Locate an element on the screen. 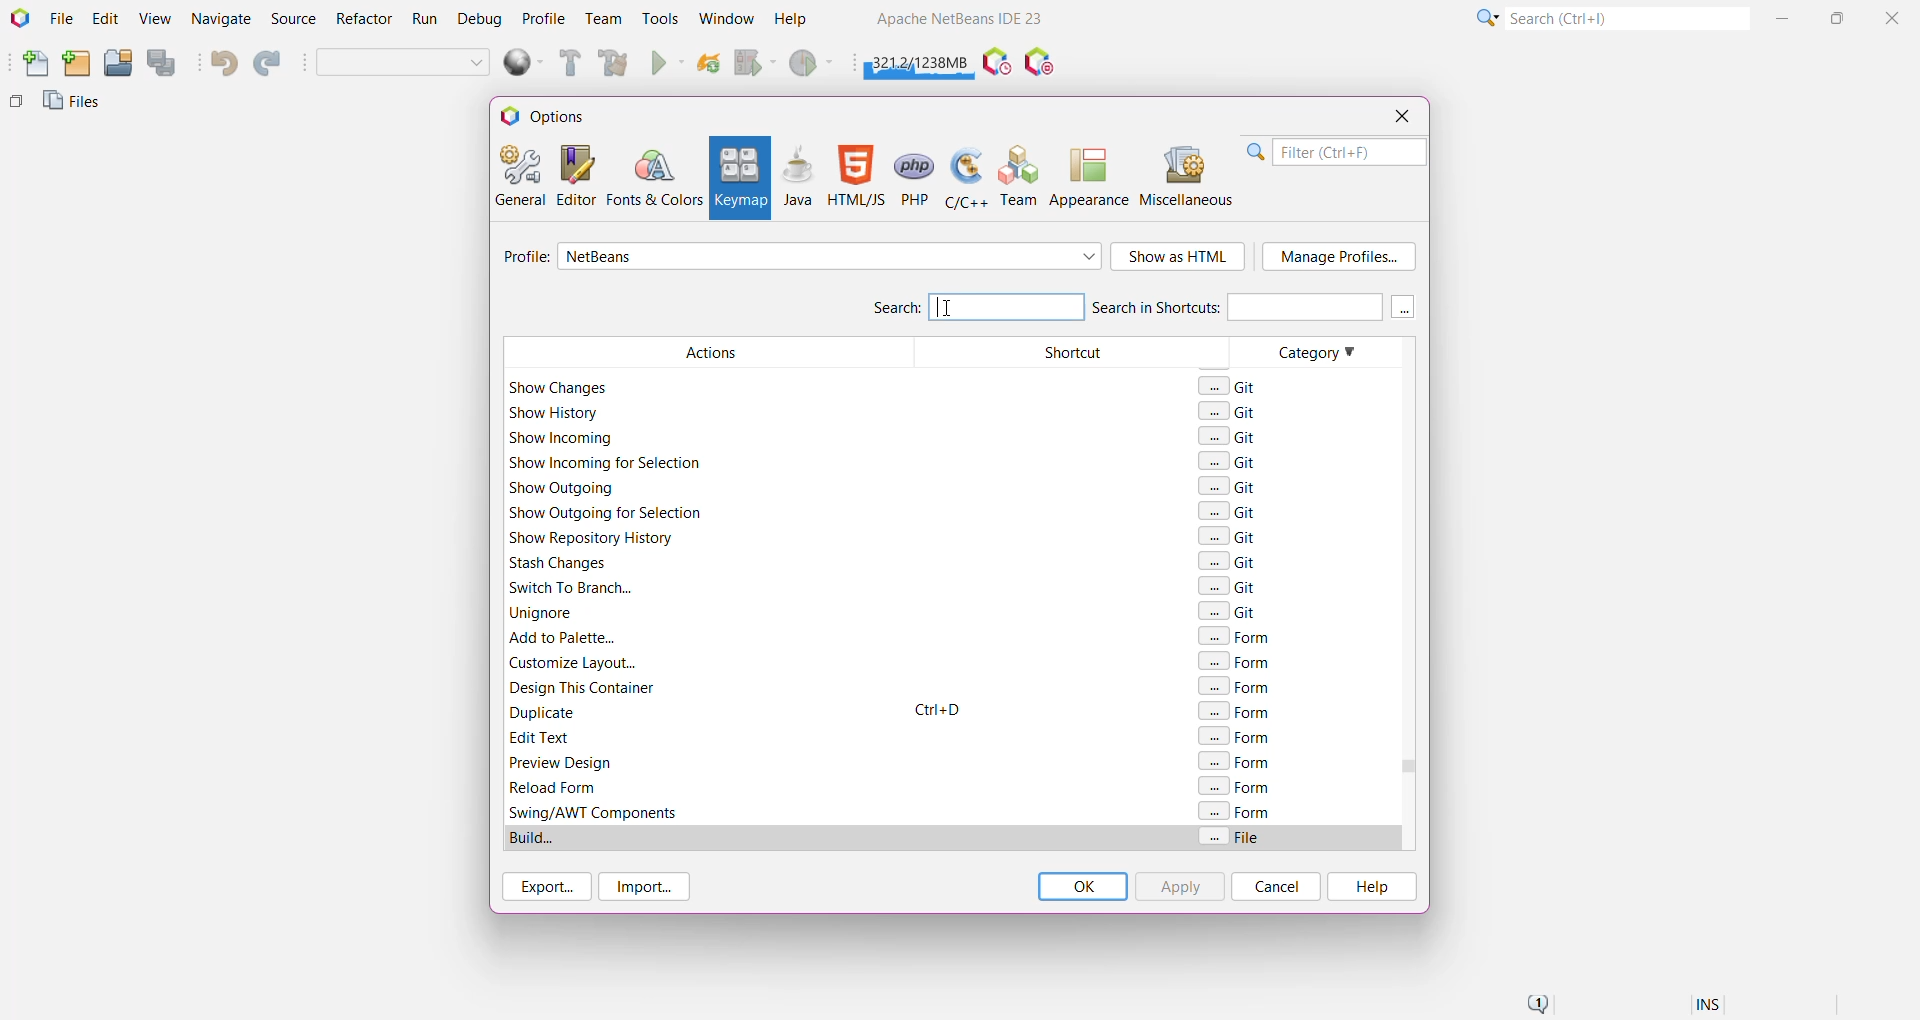 This screenshot has height=1020, width=1920. Show as HTML is located at coordinates (1179, 258).